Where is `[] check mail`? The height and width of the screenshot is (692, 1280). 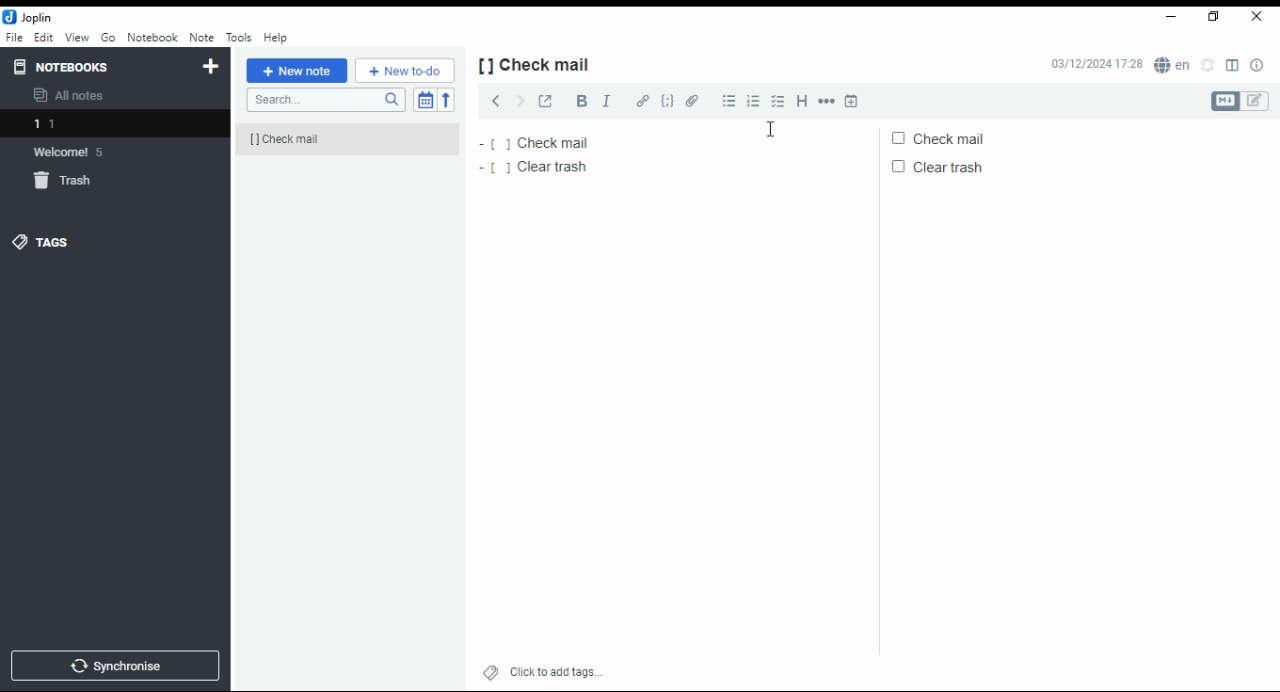 [] check mail is located at coordinates (541, 64).